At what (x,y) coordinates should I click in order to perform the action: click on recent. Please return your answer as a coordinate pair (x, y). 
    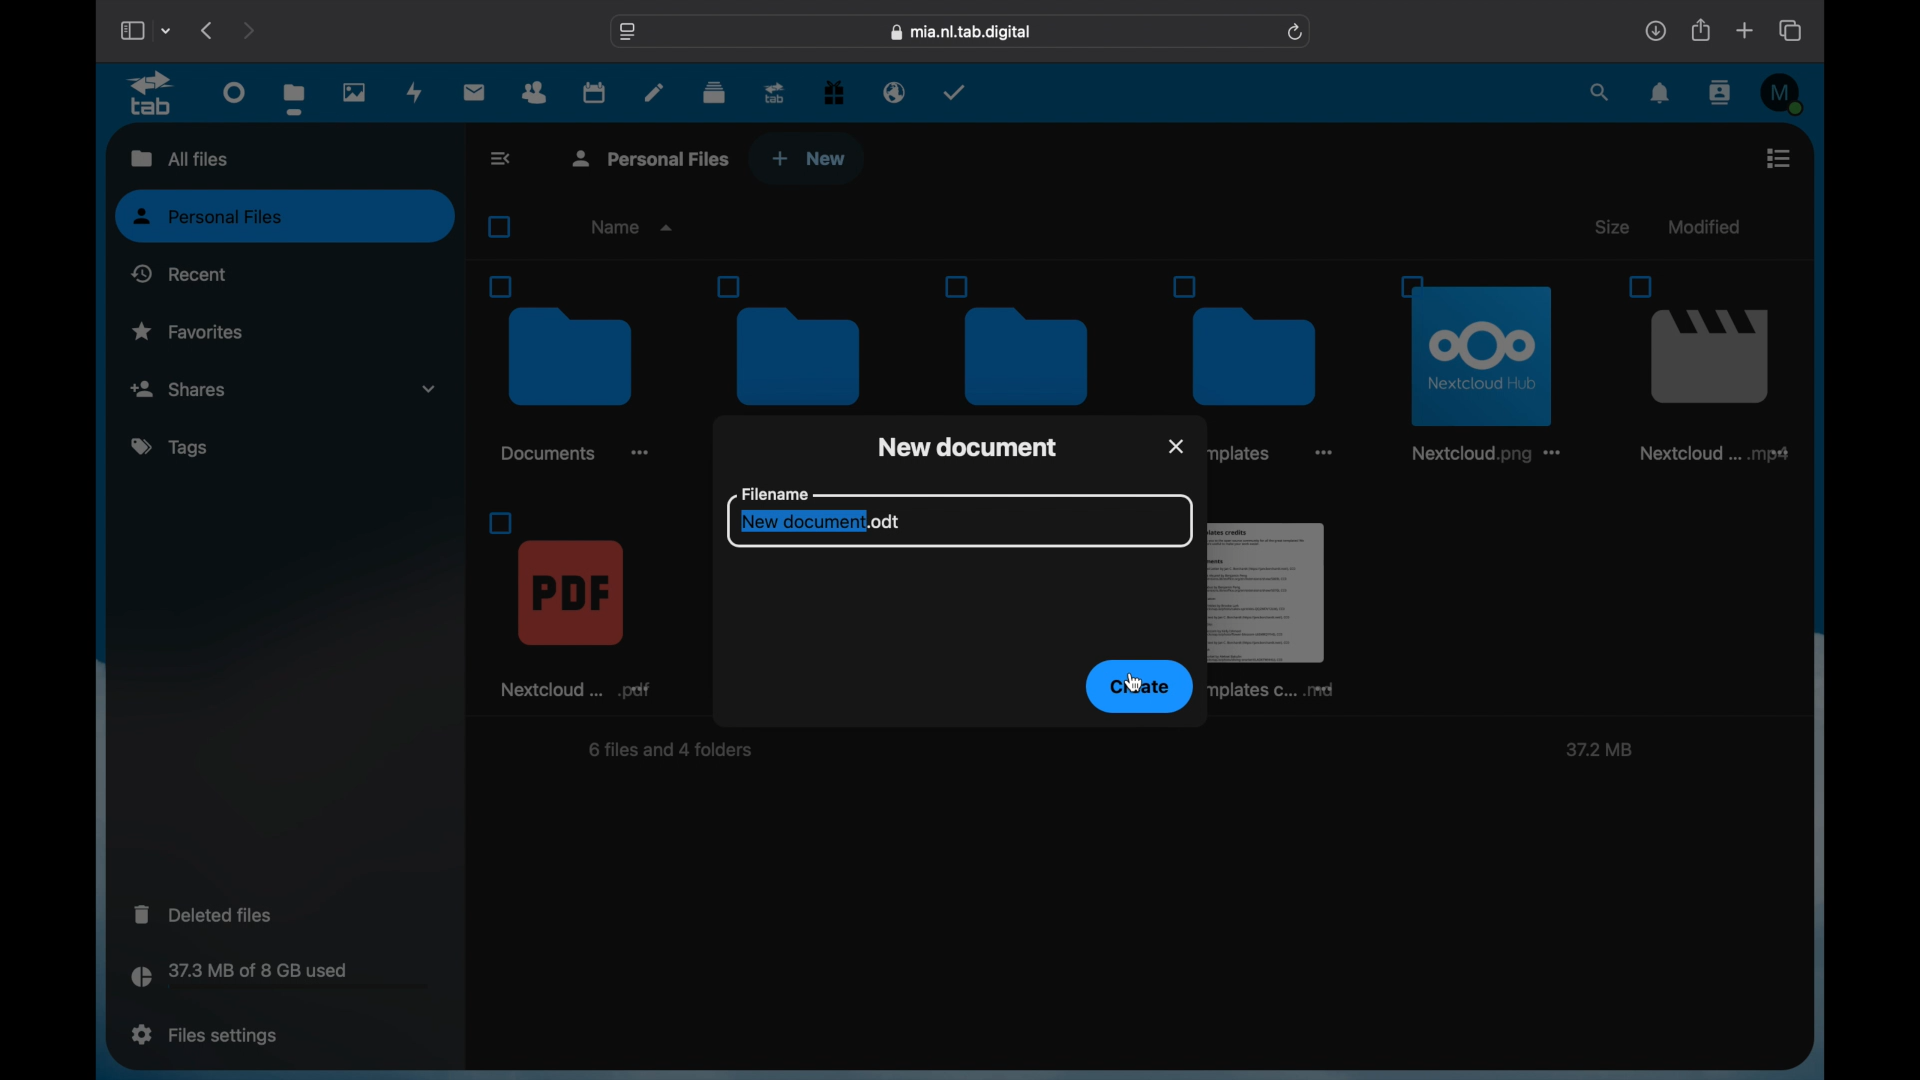
    Looking at the image, I should click on (179, 273).